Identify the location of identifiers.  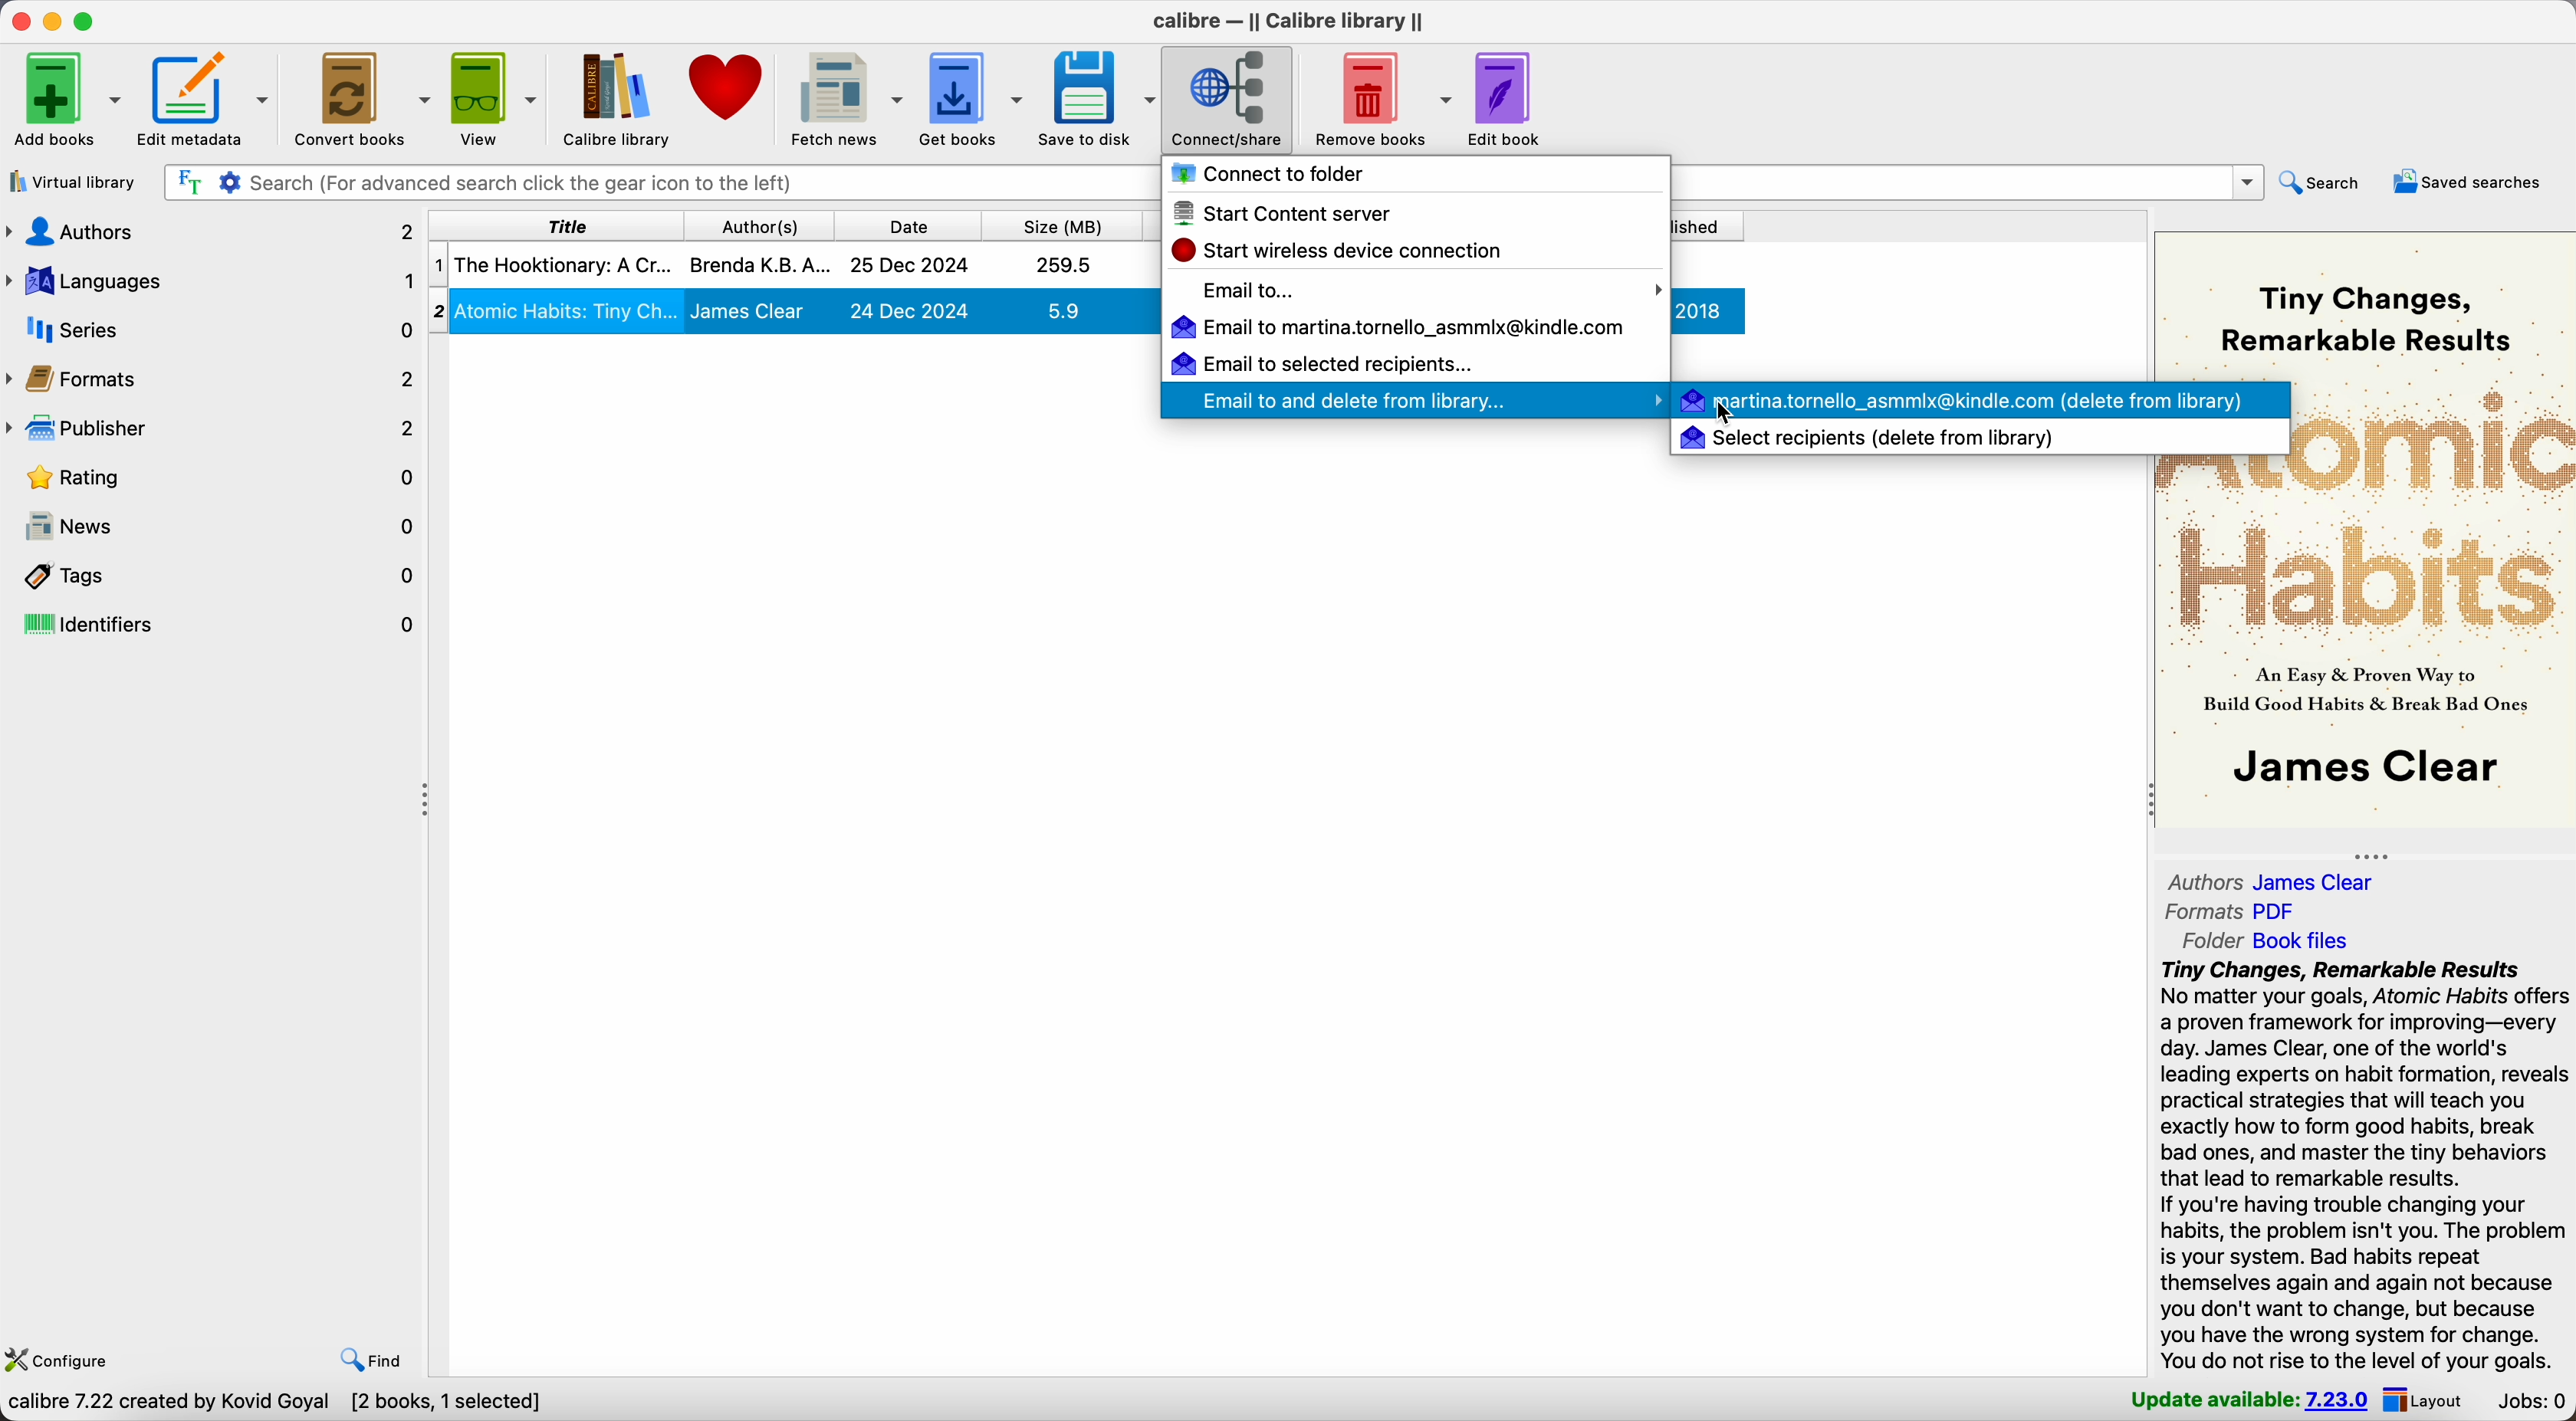
(213, 625).